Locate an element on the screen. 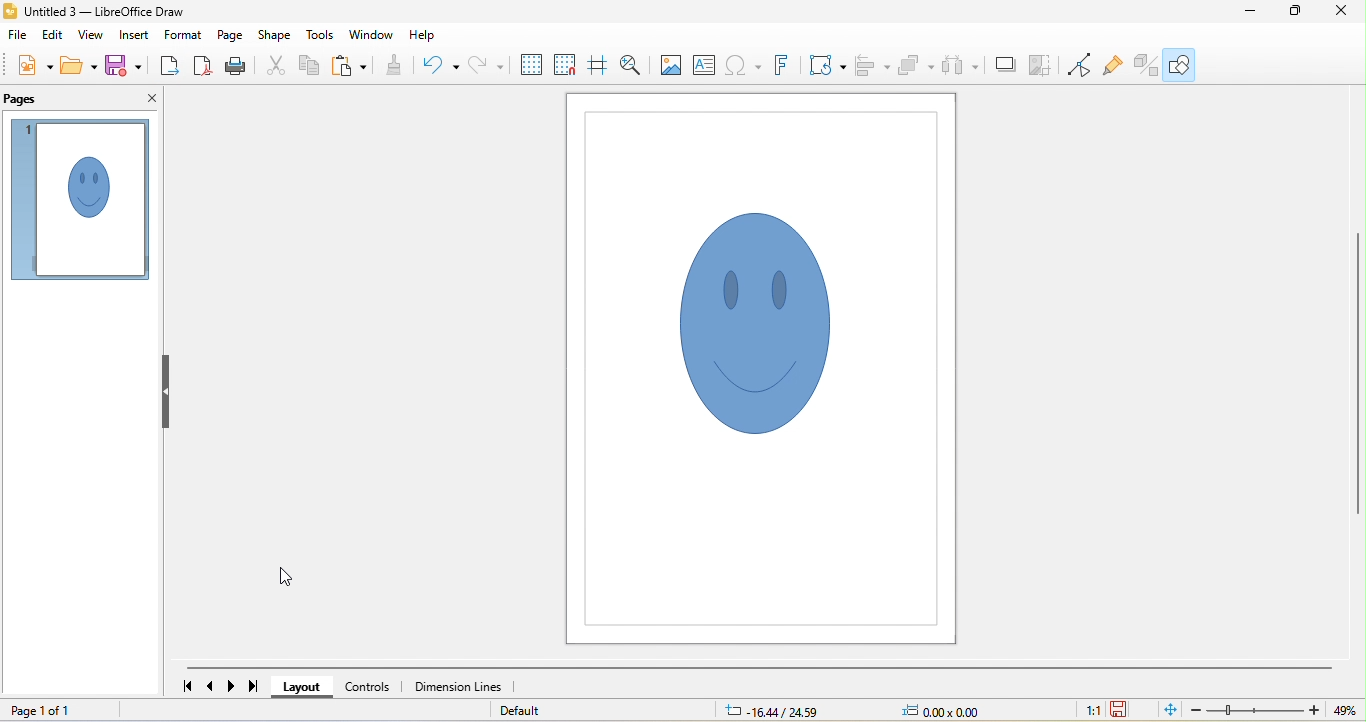 The image size is (1366, 722). save is located at coordinates (126, 64).